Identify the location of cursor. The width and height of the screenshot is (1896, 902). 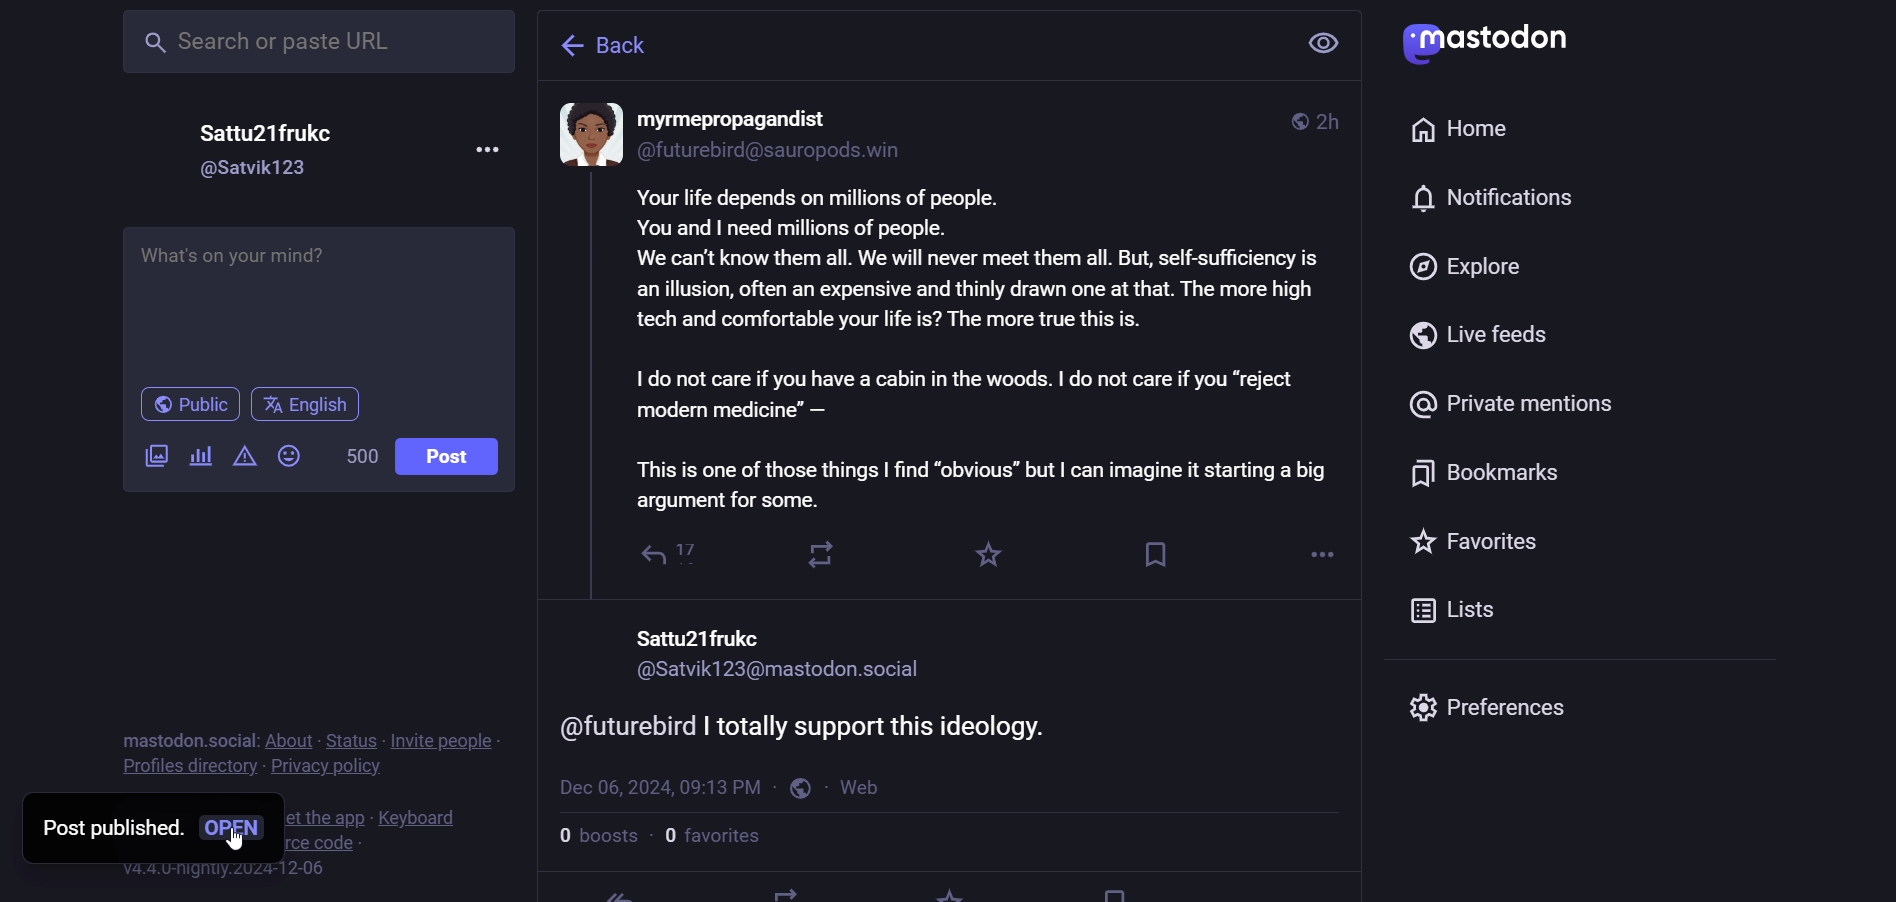
(236, 842).